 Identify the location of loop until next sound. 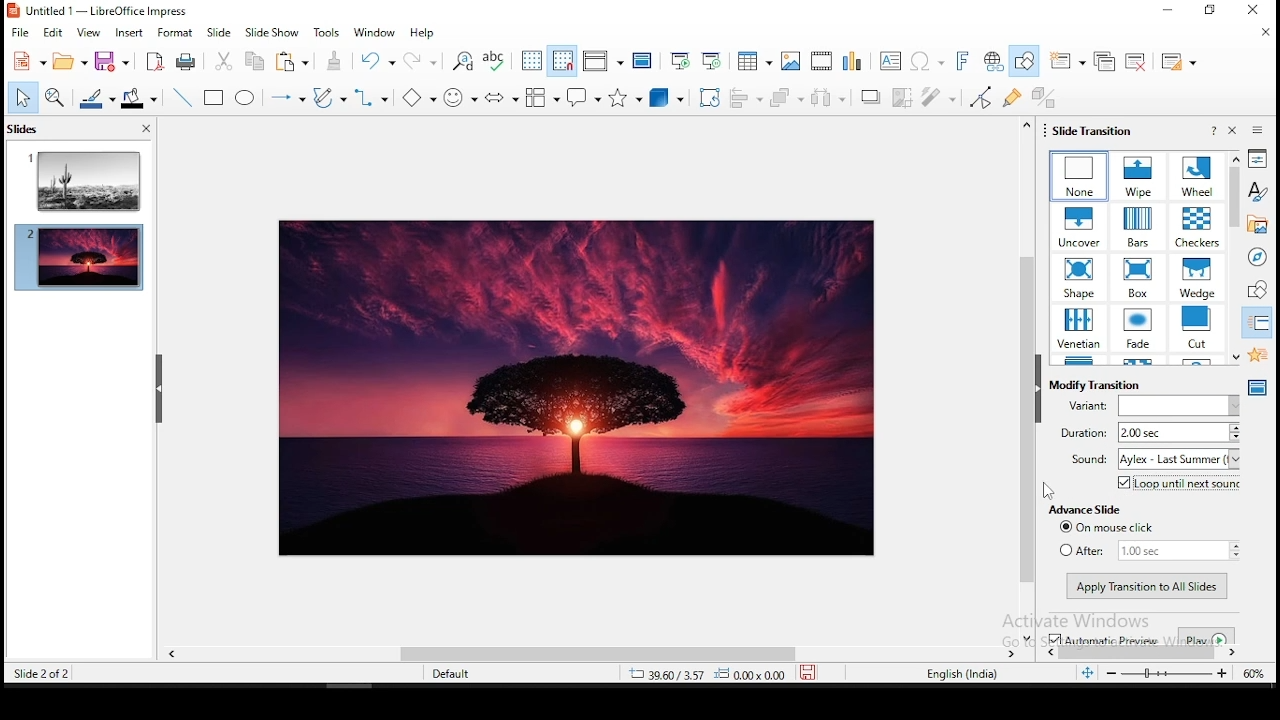
(1176, 485).